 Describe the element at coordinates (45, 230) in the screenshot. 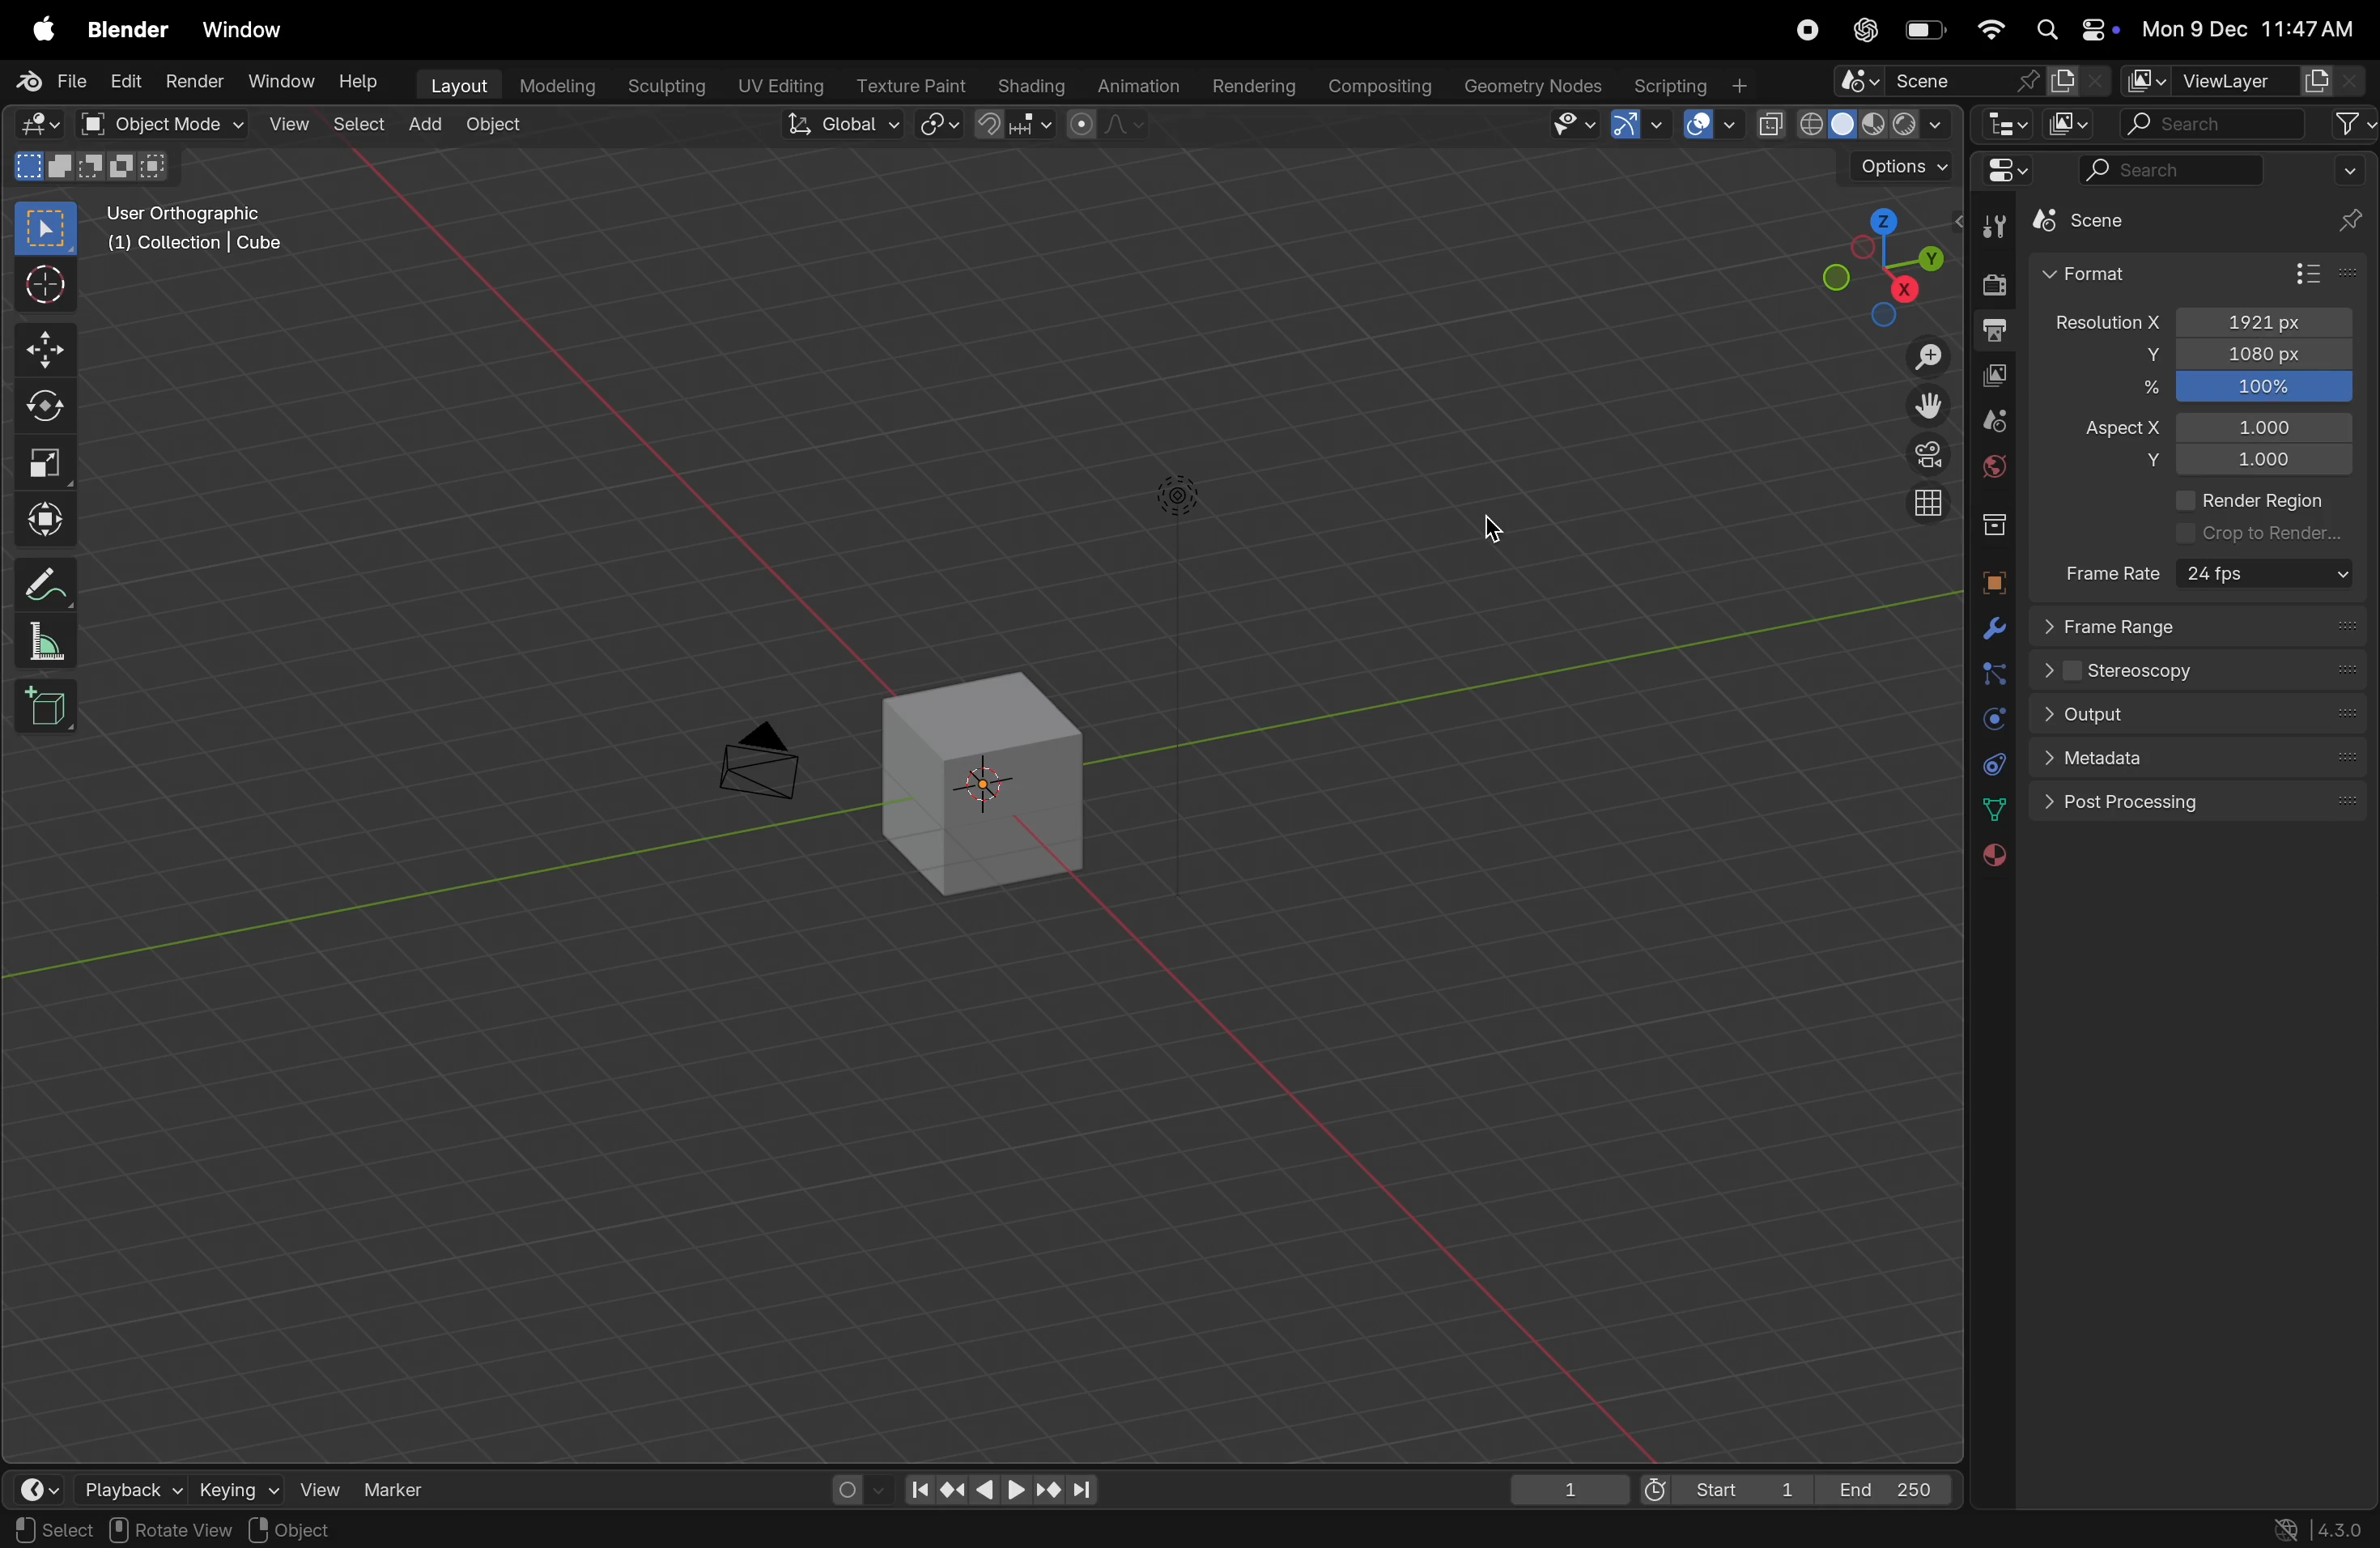

I see `select box` at that location.